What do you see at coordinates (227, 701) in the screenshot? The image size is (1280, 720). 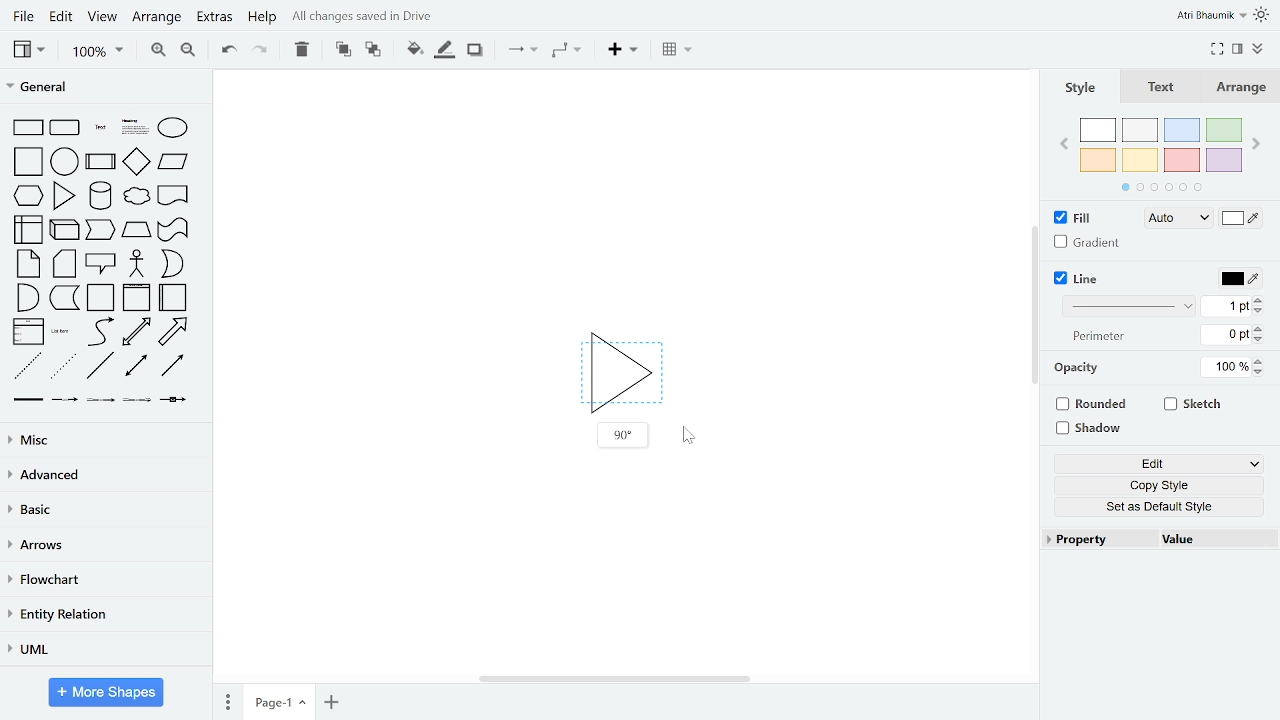 I see `pages` at bounding box center [227, 701].